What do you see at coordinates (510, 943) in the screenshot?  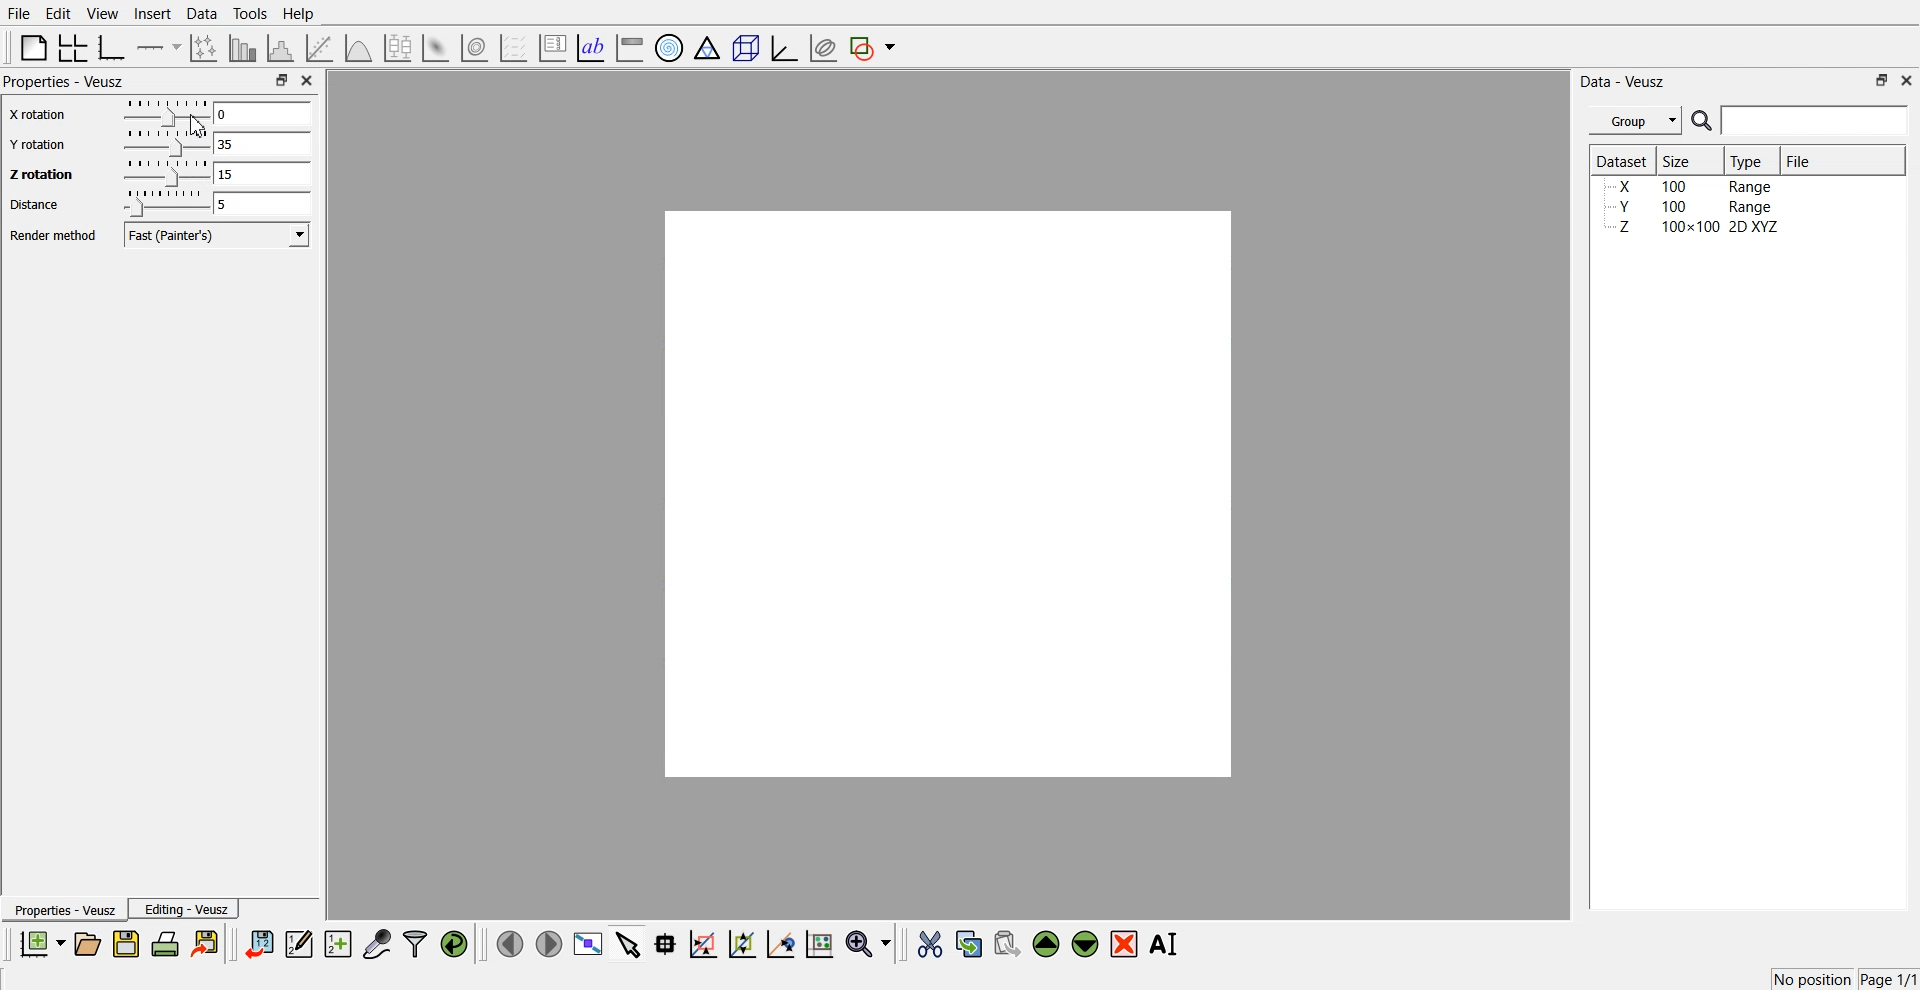 I see `Move to the previous page` at bounding box center [510, 943].